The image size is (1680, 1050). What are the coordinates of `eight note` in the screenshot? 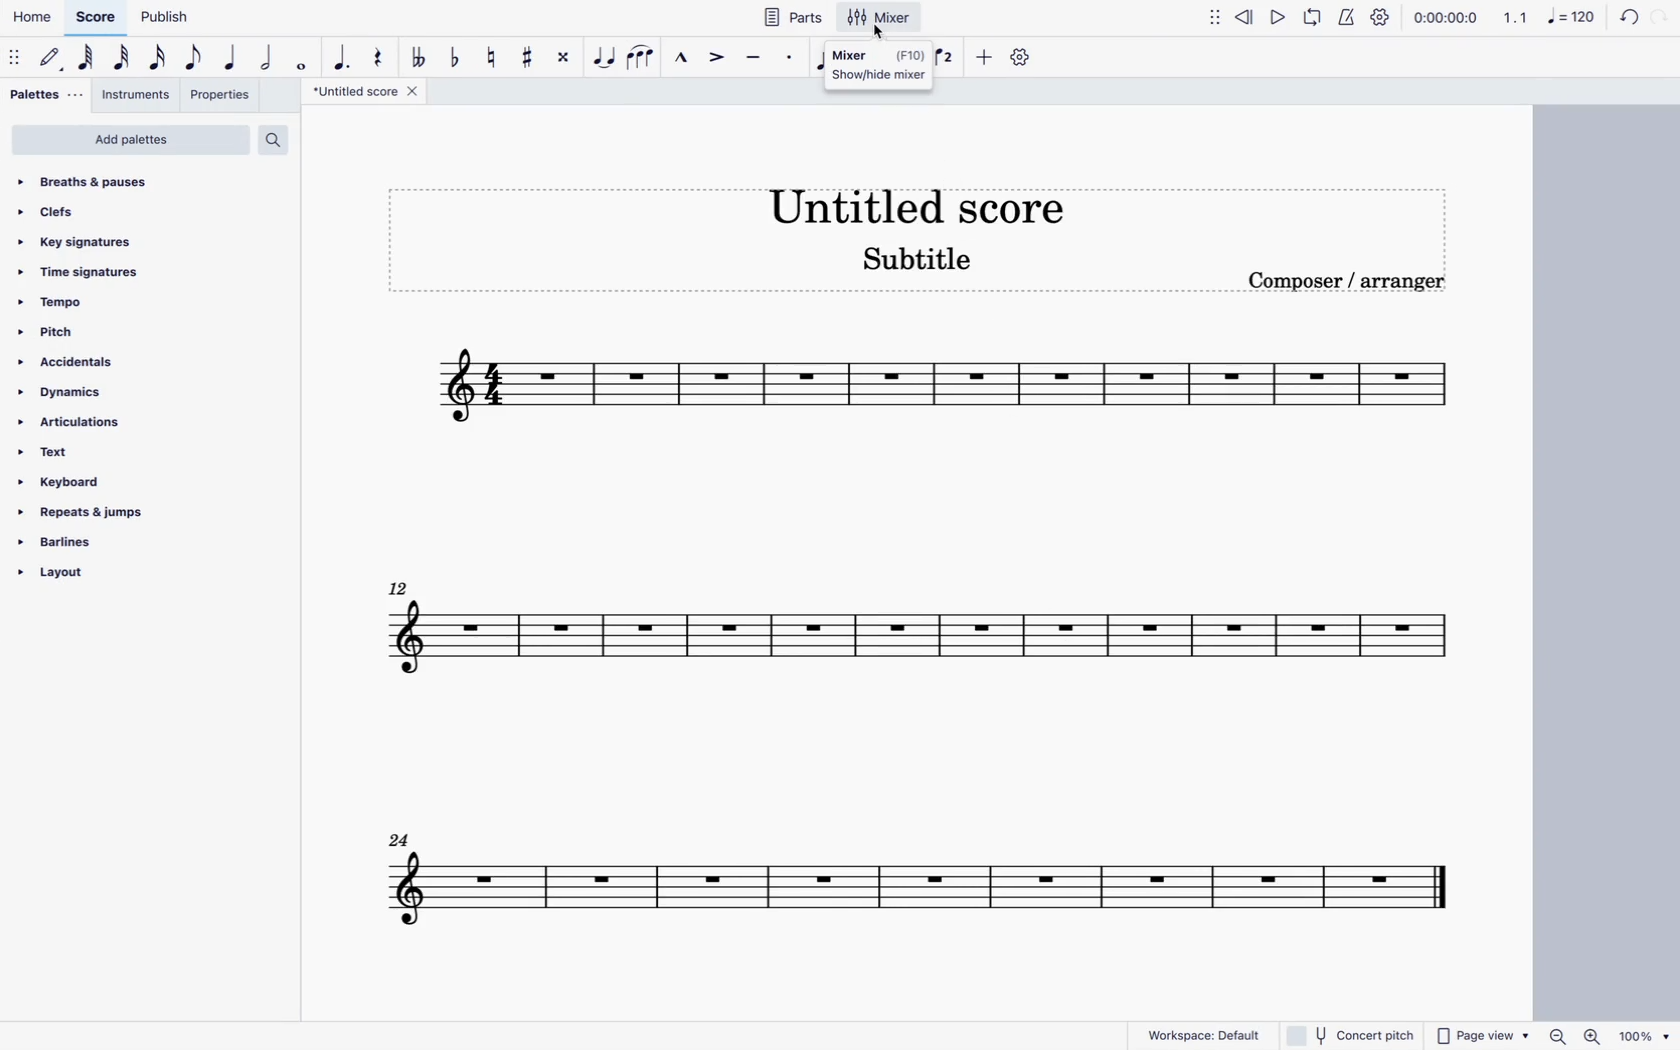 It's located at (195, 60).